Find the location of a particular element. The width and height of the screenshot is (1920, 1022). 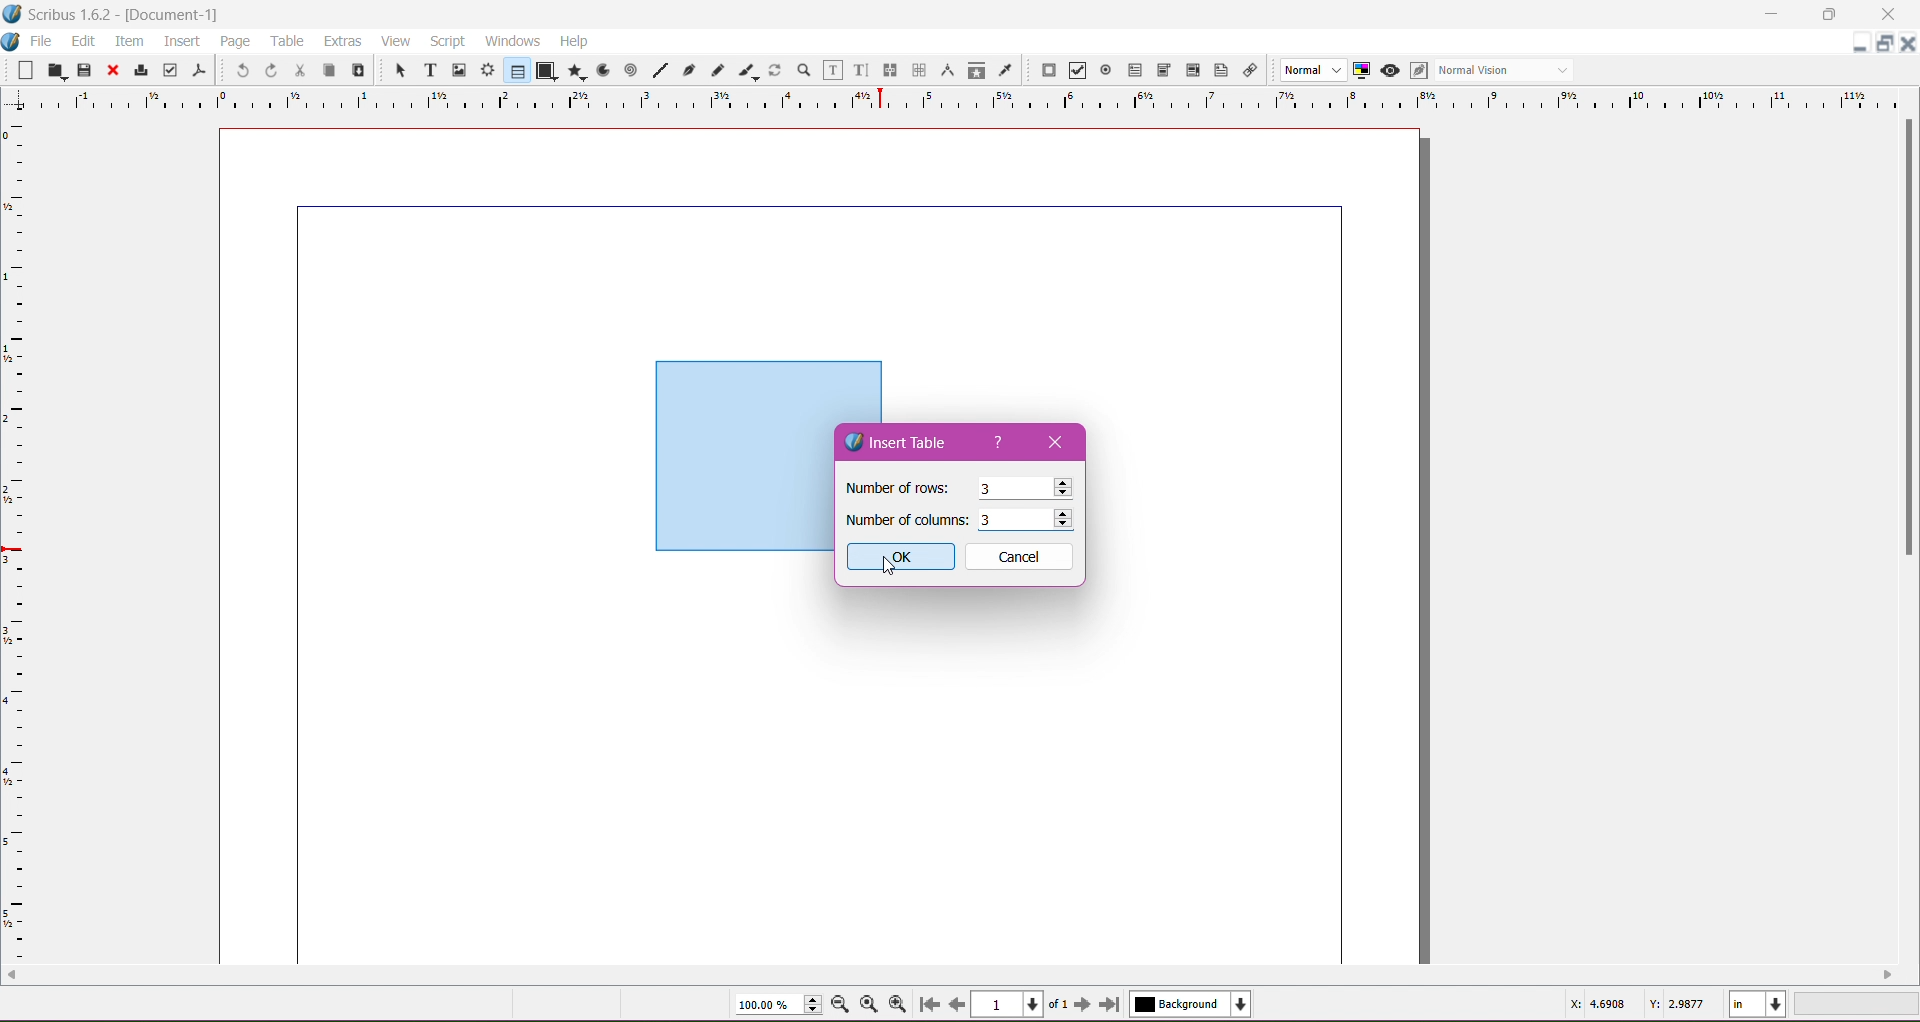

Copy is located at coordinates (326, 69).